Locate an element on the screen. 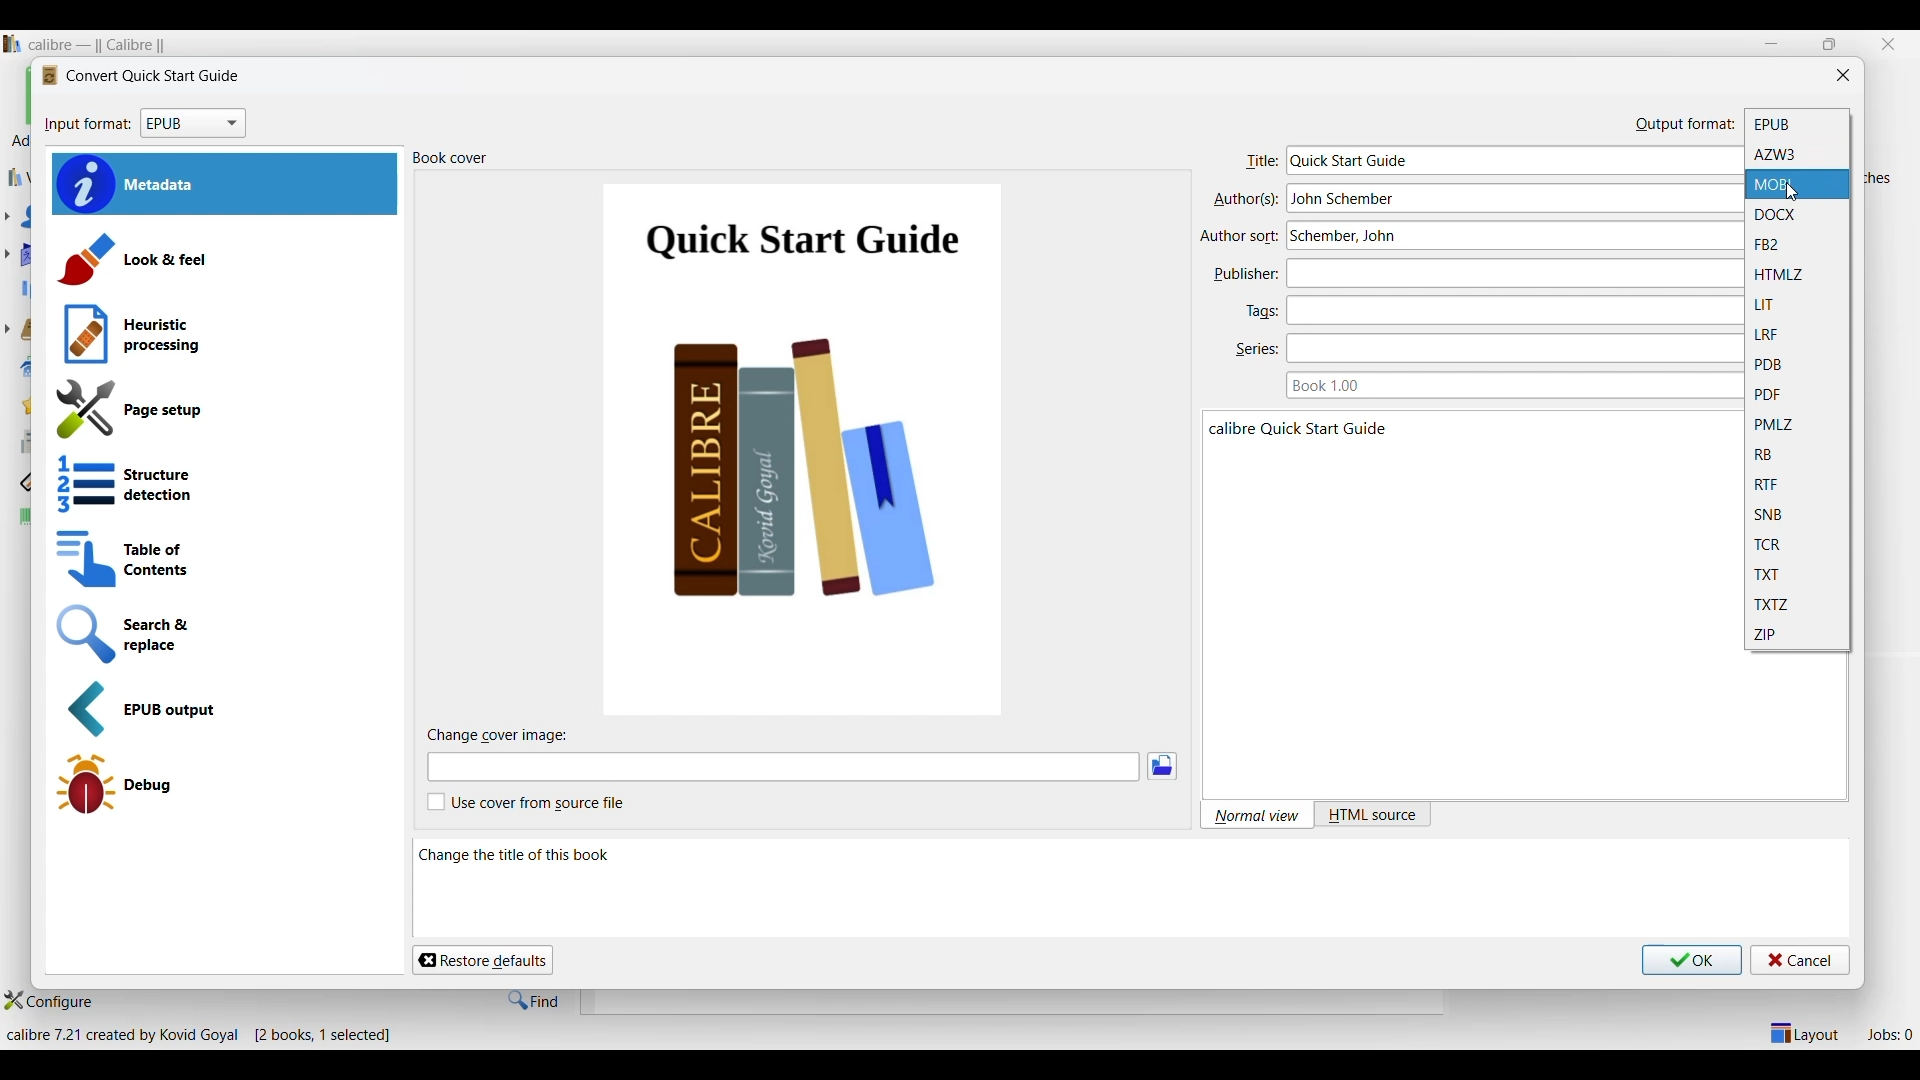 Image resolution: width=1920 pixels, height=1080 pixels. TXT is located at coordinates (1798, 576).